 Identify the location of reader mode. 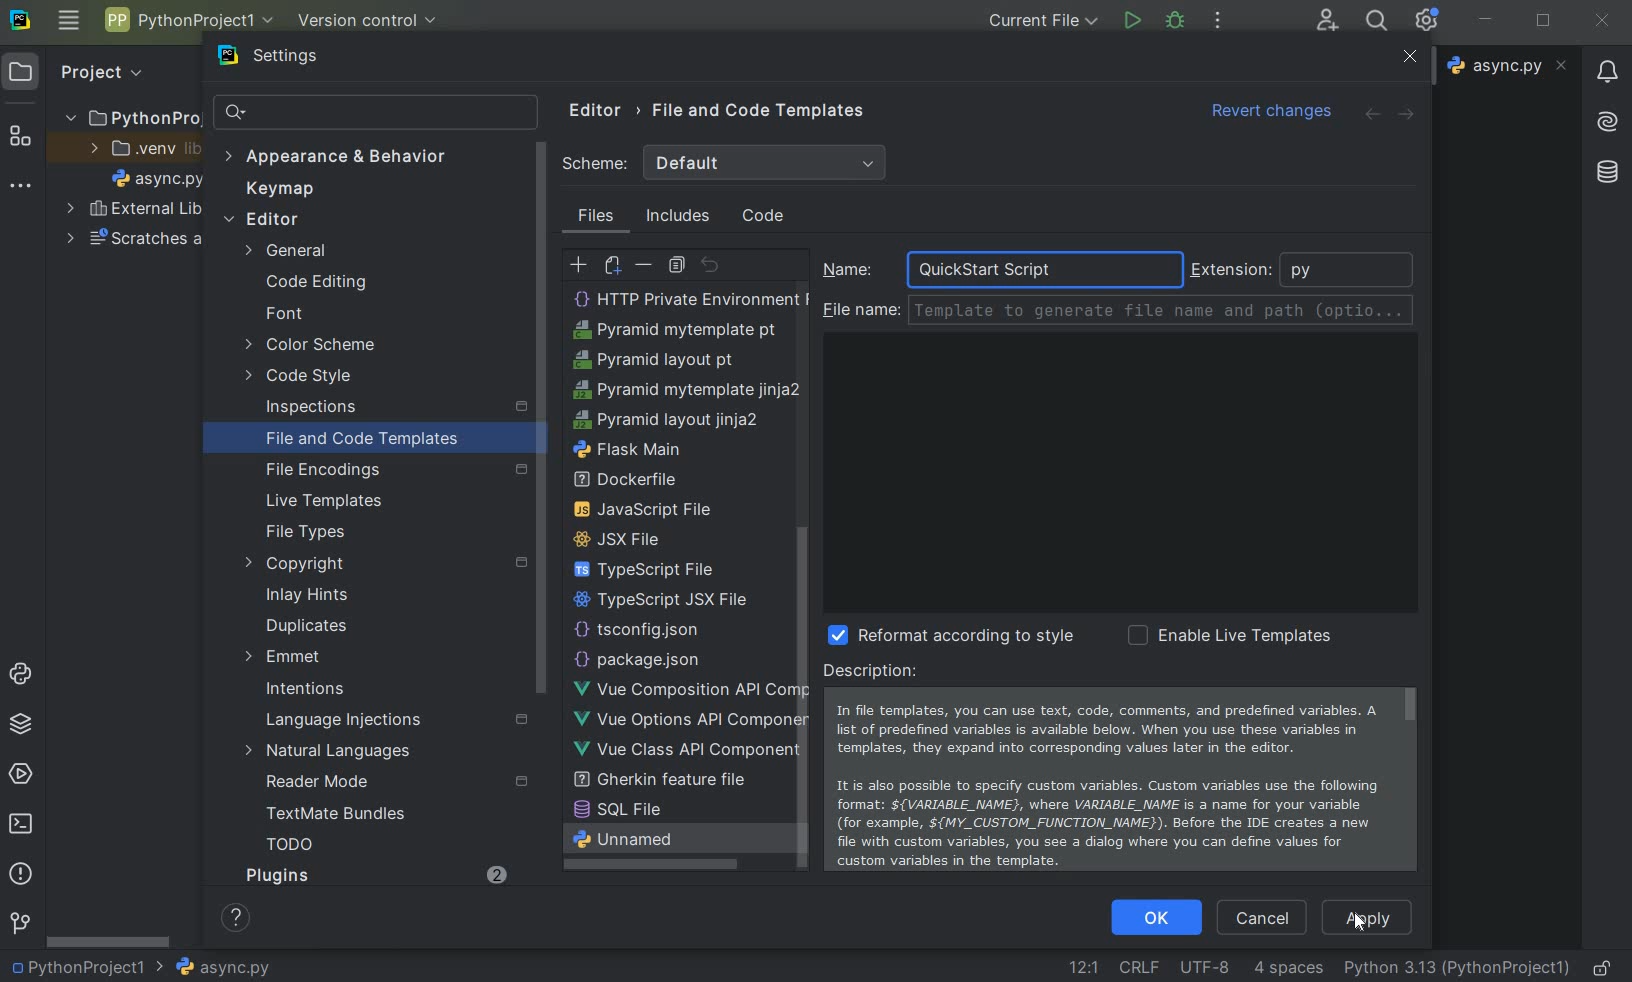
(401, 785).